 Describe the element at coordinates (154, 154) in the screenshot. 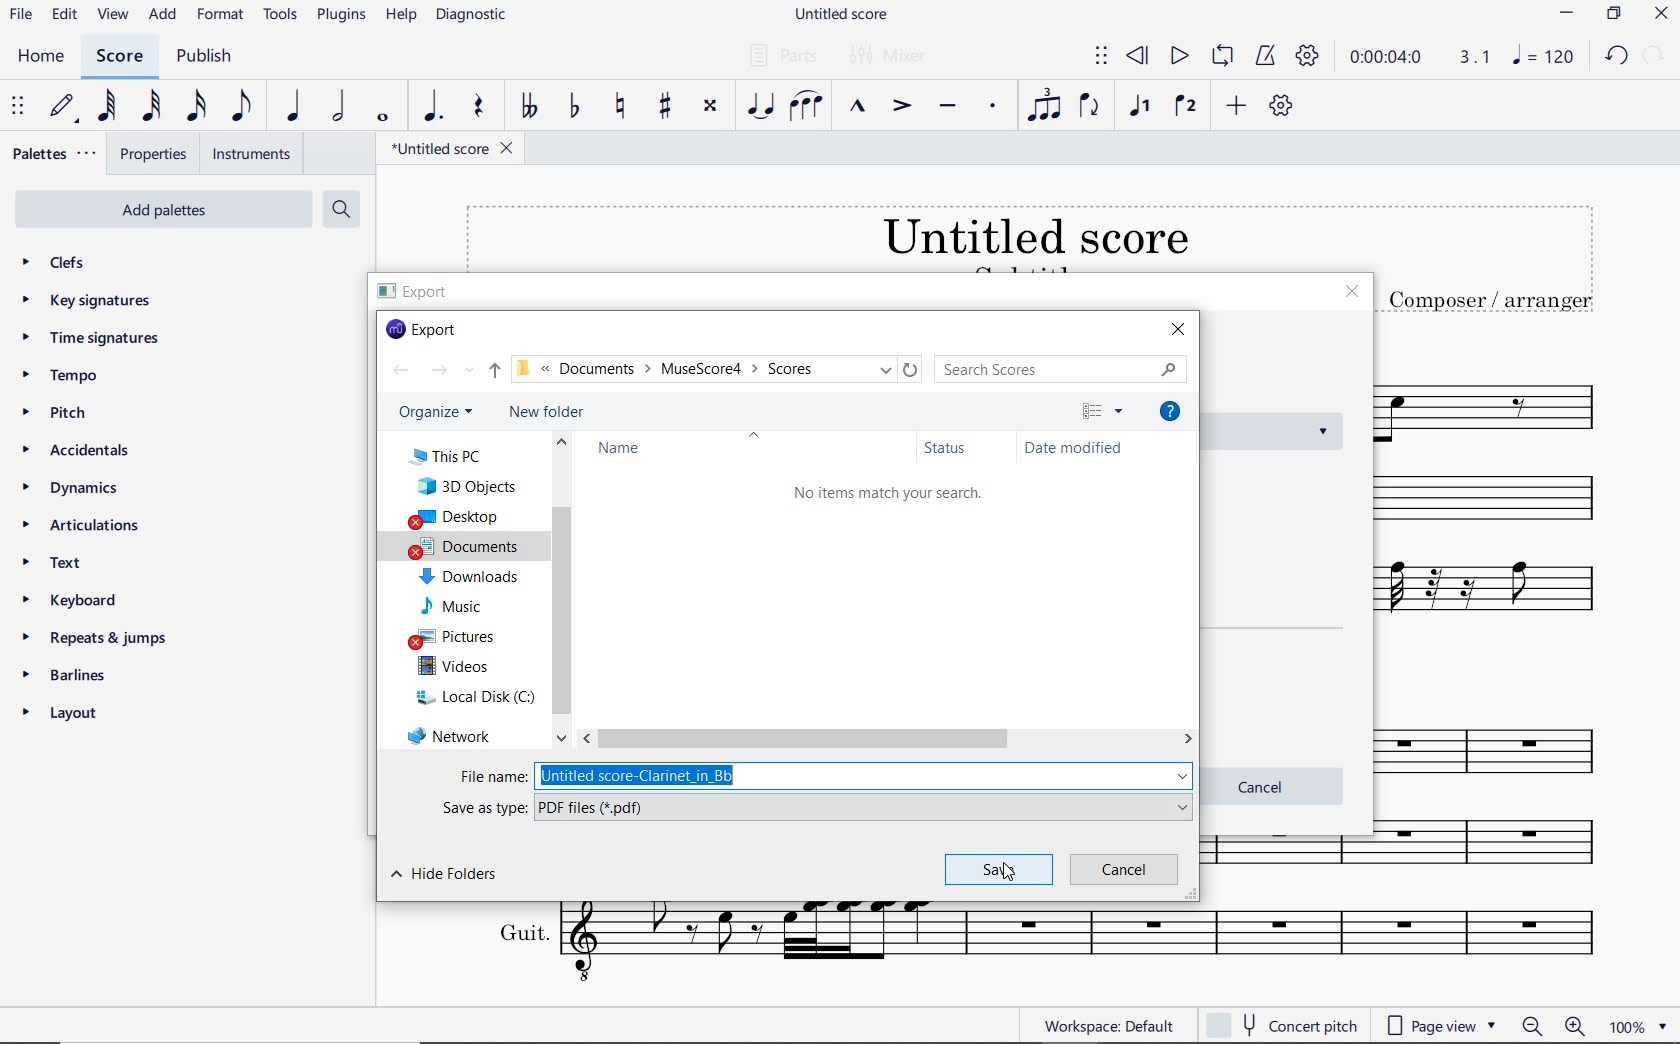

I see `PROPERTIES` at that location.